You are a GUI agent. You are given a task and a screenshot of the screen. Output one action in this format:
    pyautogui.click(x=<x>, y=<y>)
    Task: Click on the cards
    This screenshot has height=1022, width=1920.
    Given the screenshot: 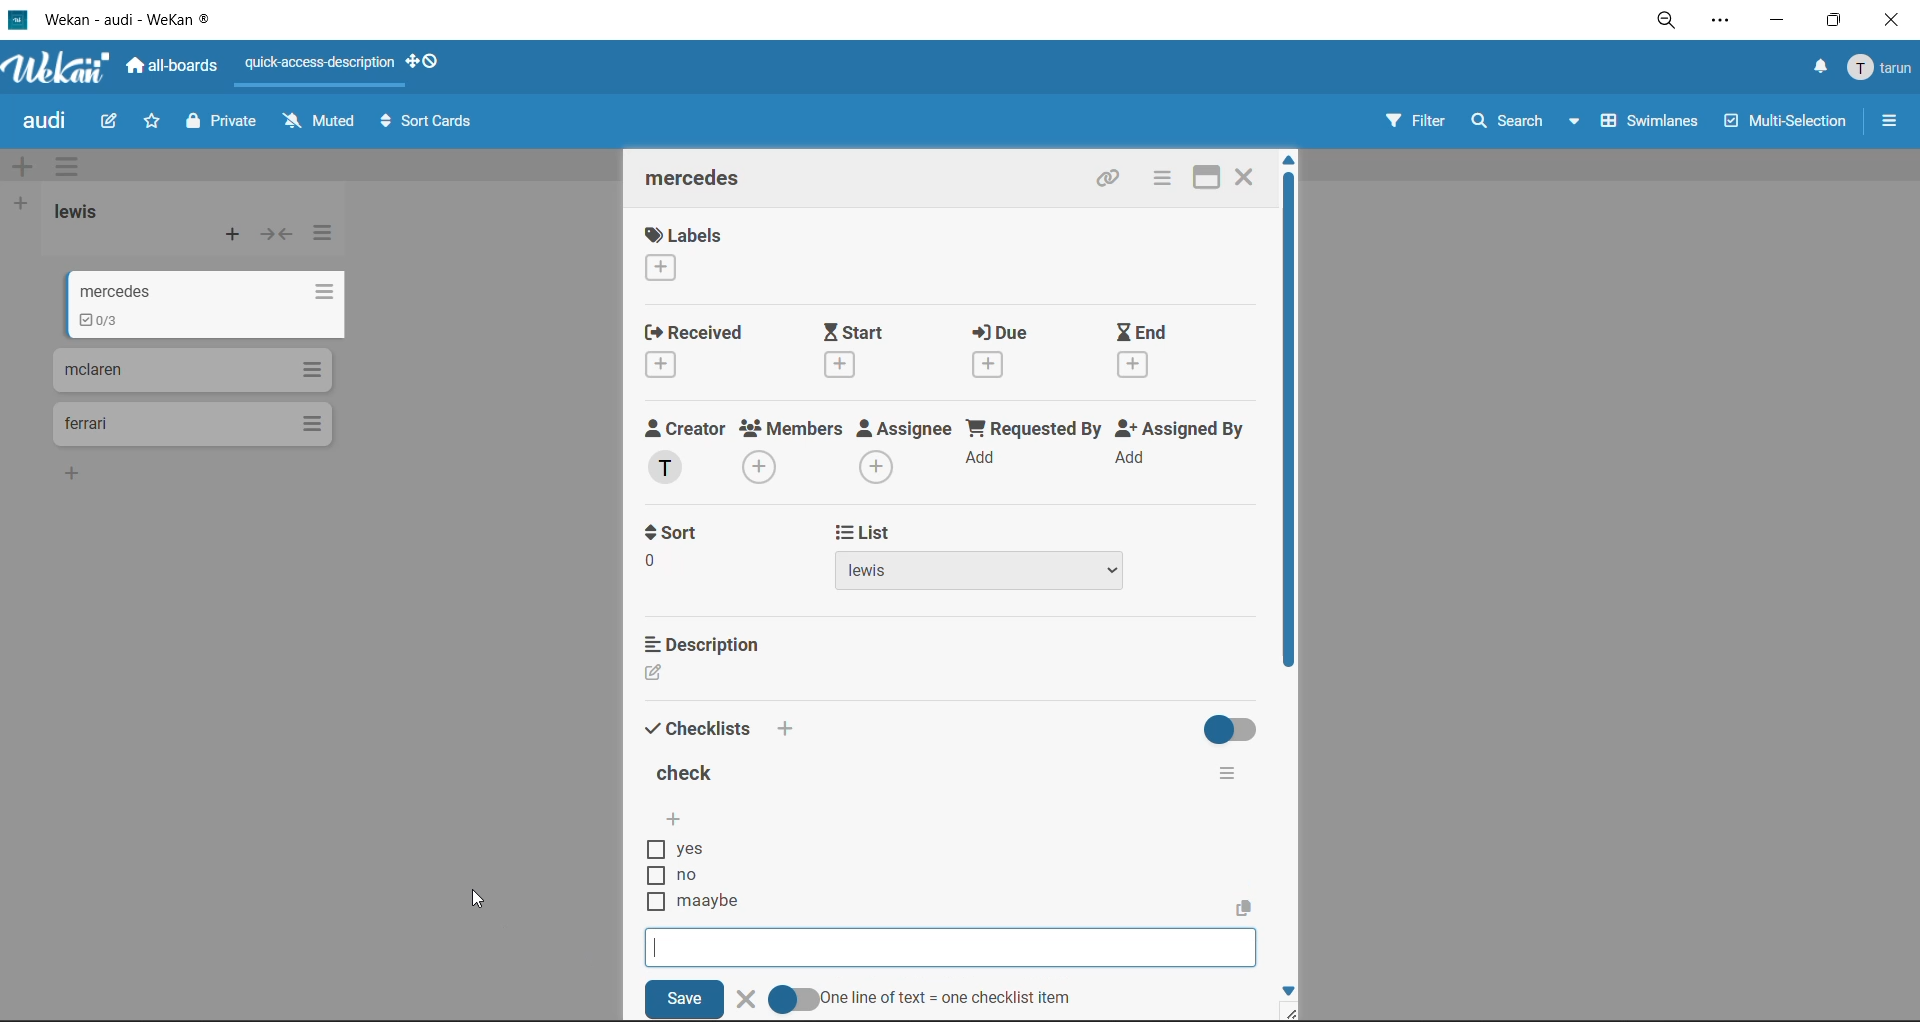 What is the action you would take?
    pyautogui.click(x=193, y=425)
    